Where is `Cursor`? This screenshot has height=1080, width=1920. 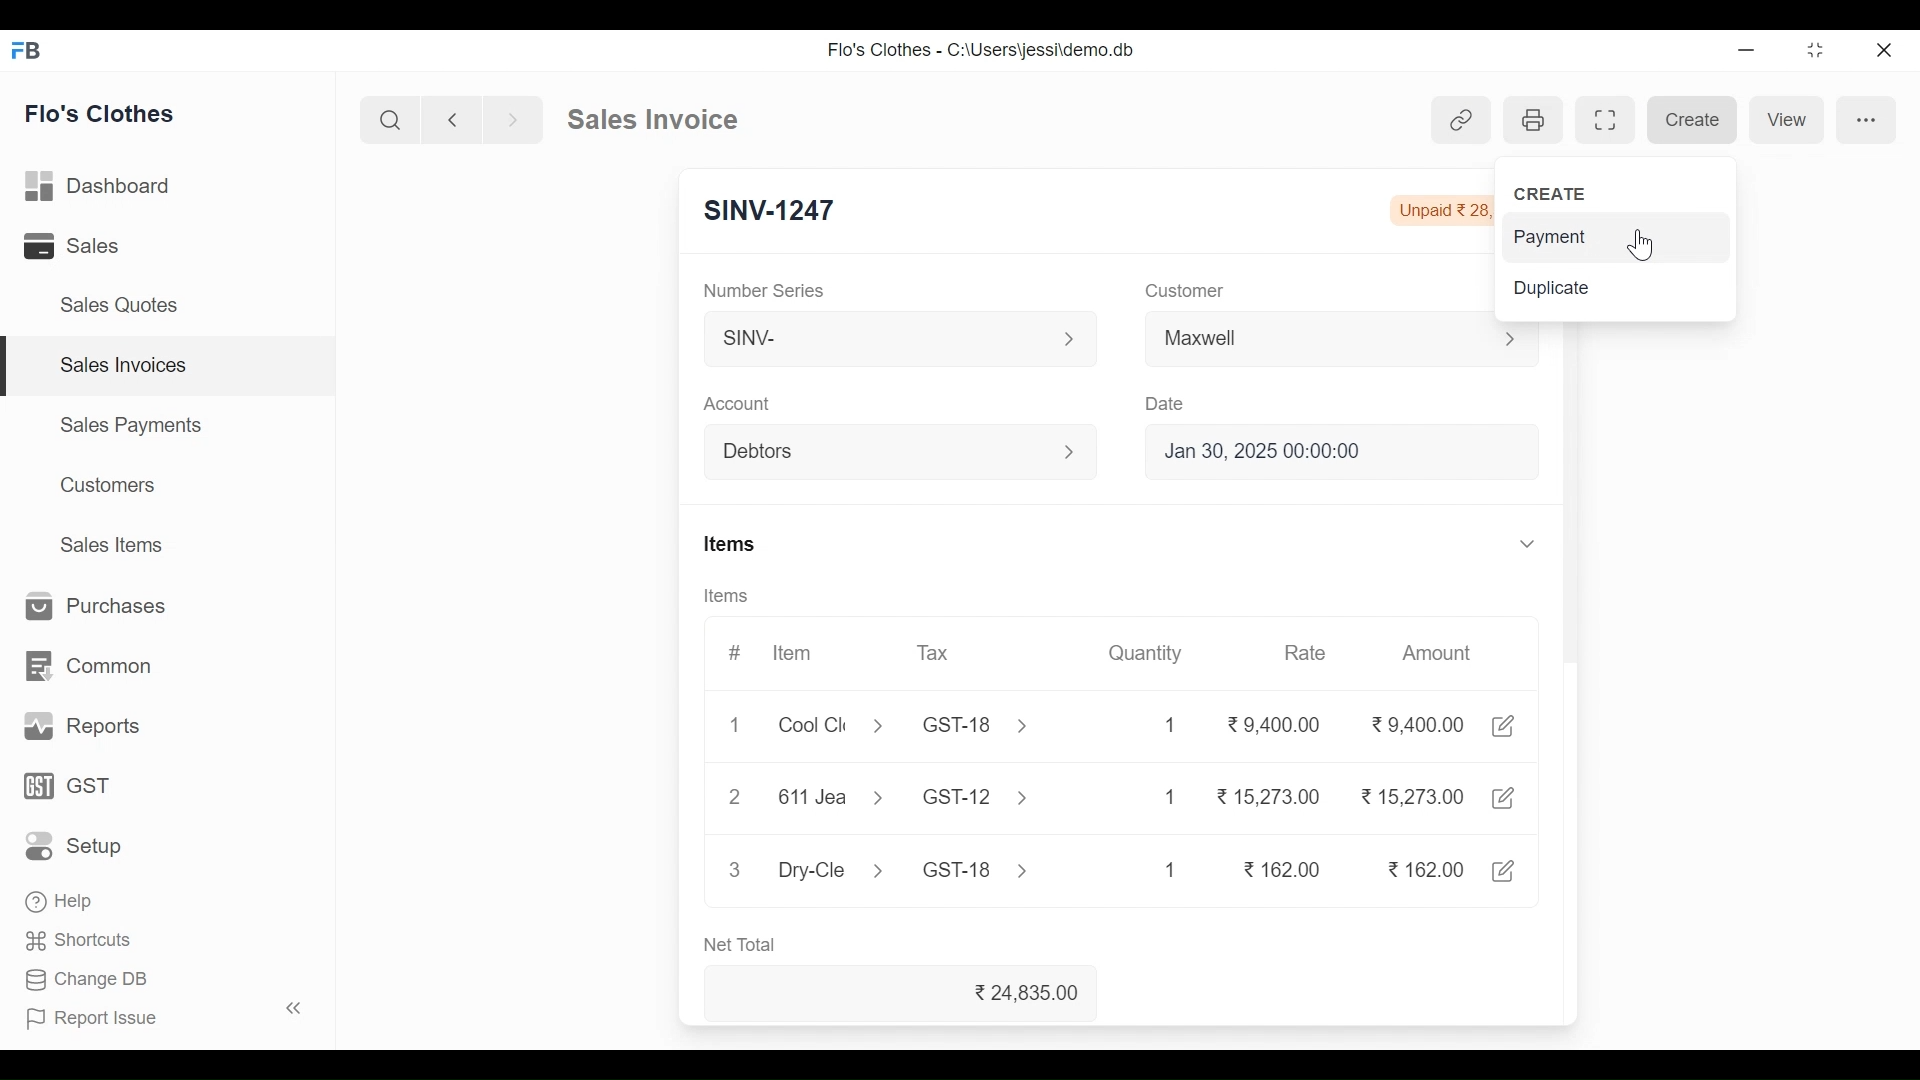 Cursor is located at coordinates (1645, 242).